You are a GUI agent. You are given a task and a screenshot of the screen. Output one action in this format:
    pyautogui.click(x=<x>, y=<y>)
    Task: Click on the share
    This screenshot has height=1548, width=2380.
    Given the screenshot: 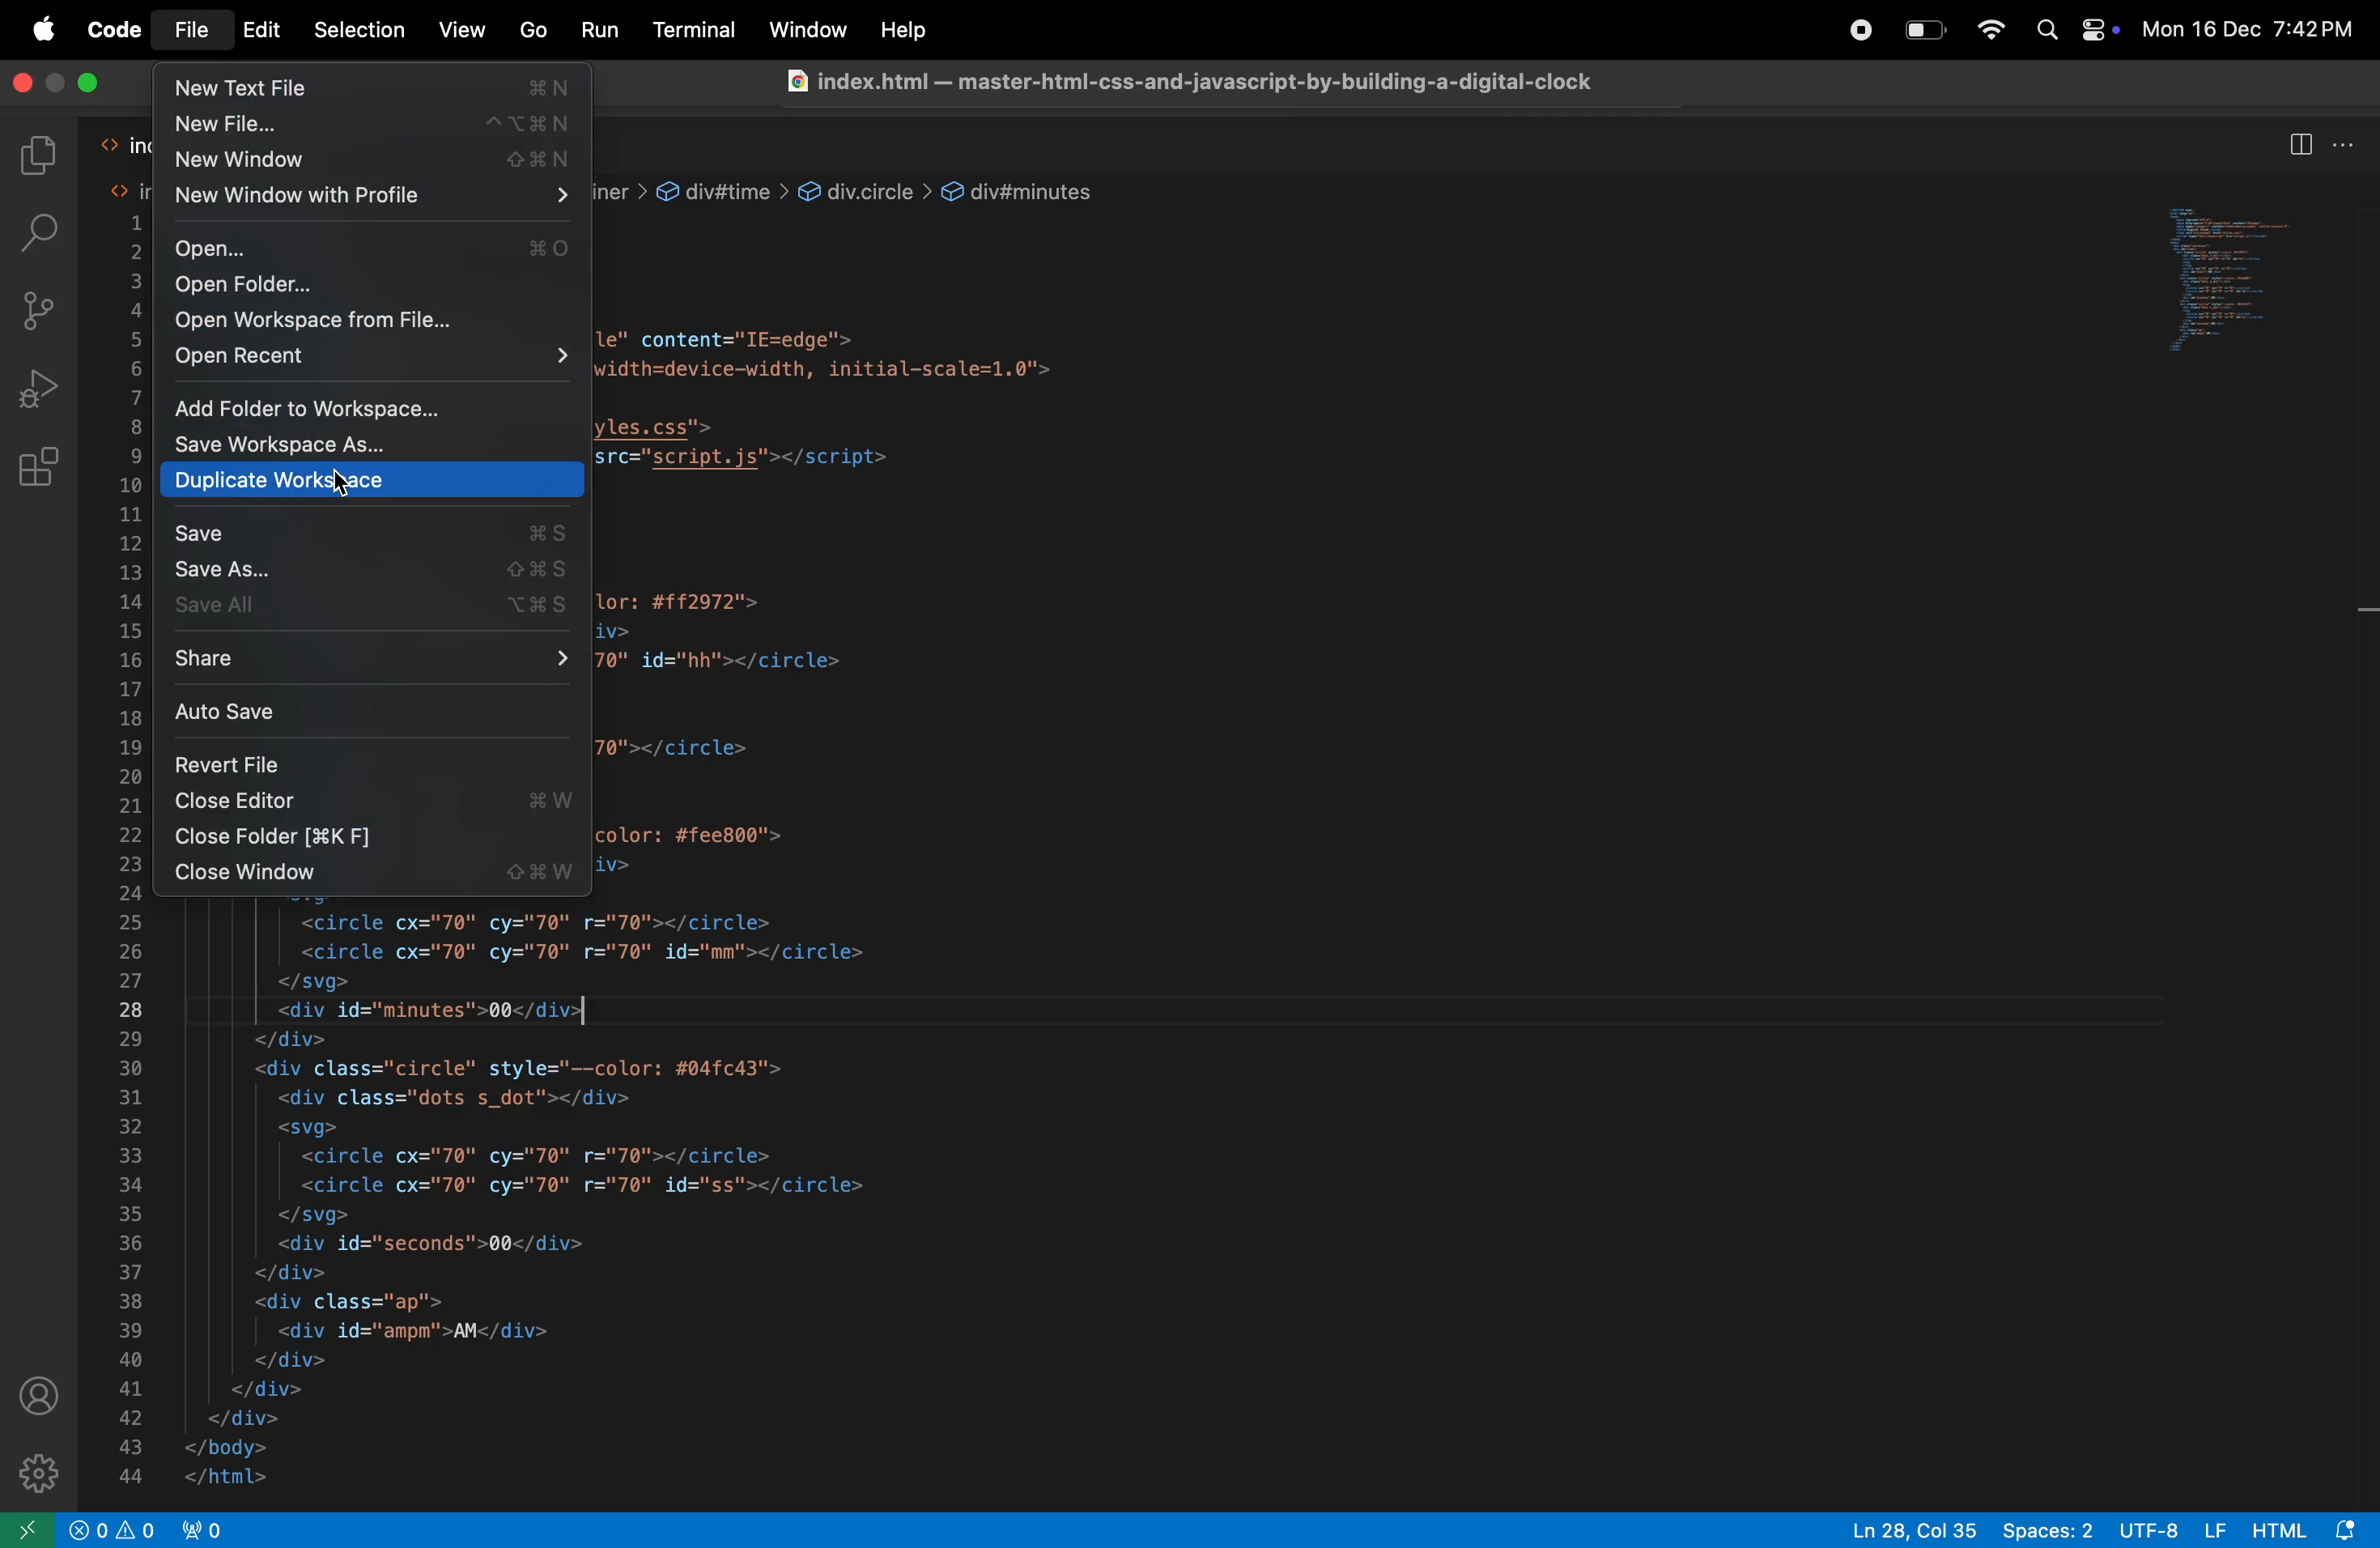 What is the action you would take?
    pyautogui.click(x=378, y=656)
    